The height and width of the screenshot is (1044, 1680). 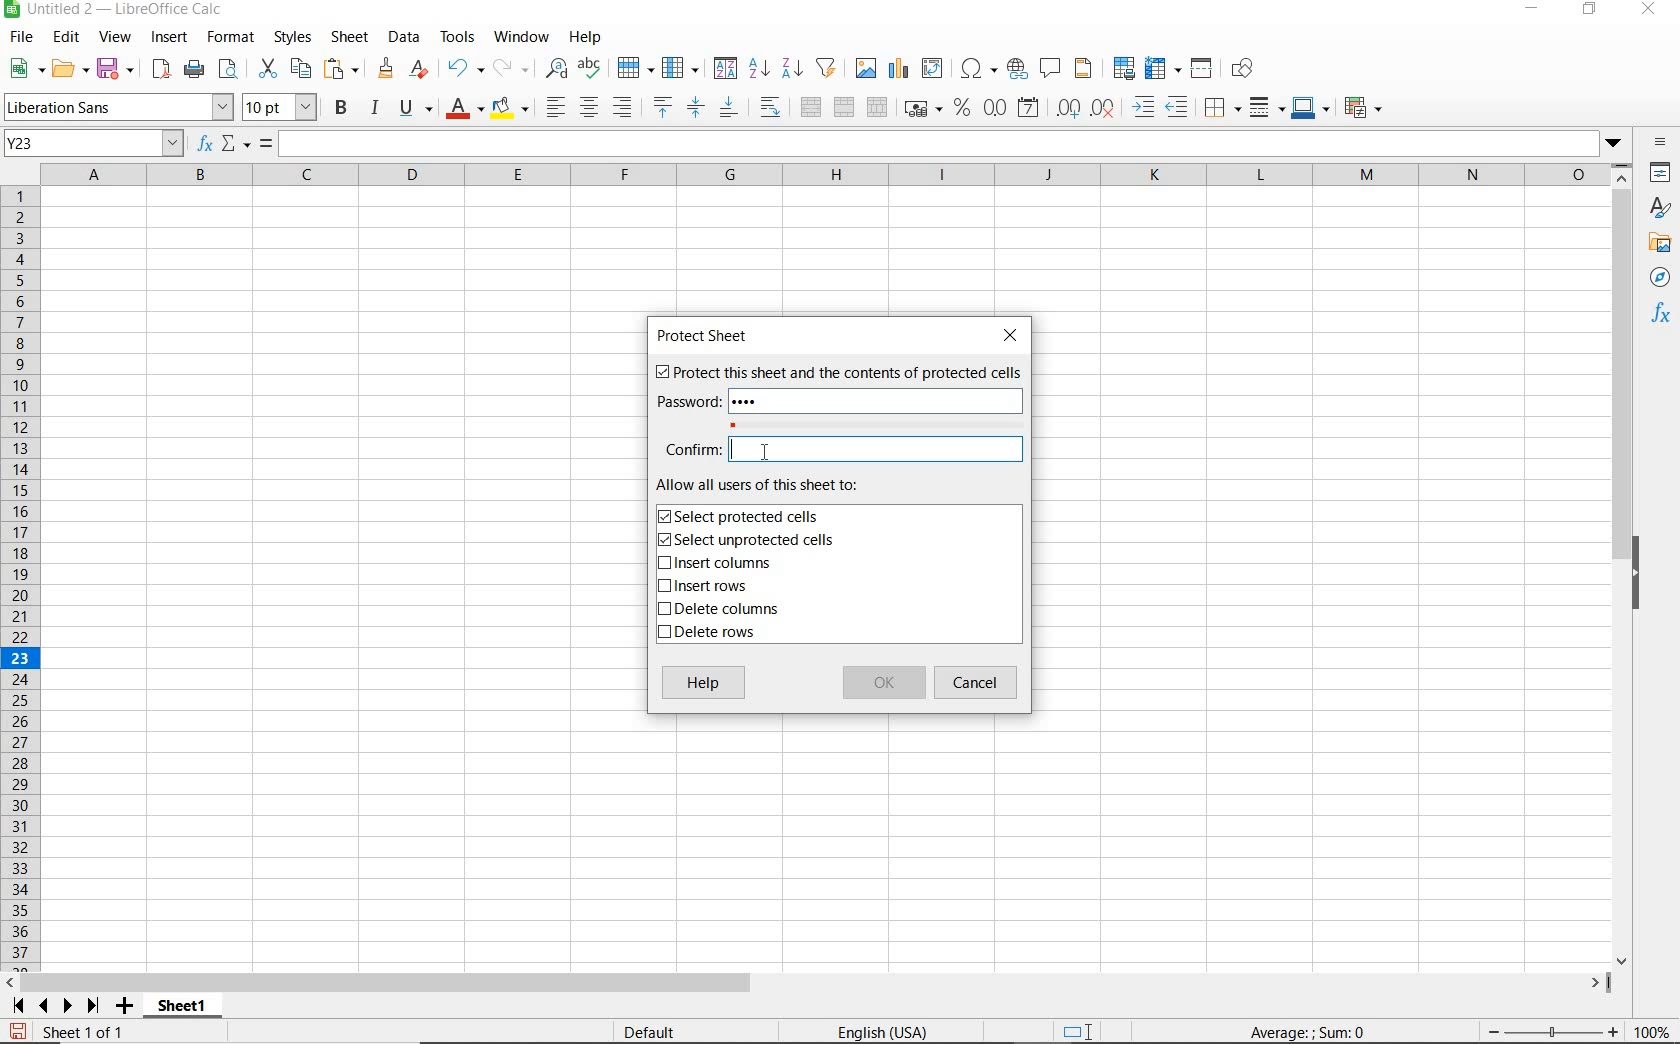 What do you see at coordinates (1067, 107) in the screenshot?
I see `ADD DECIMAL PLACE` at bounding box center [1067, 107].